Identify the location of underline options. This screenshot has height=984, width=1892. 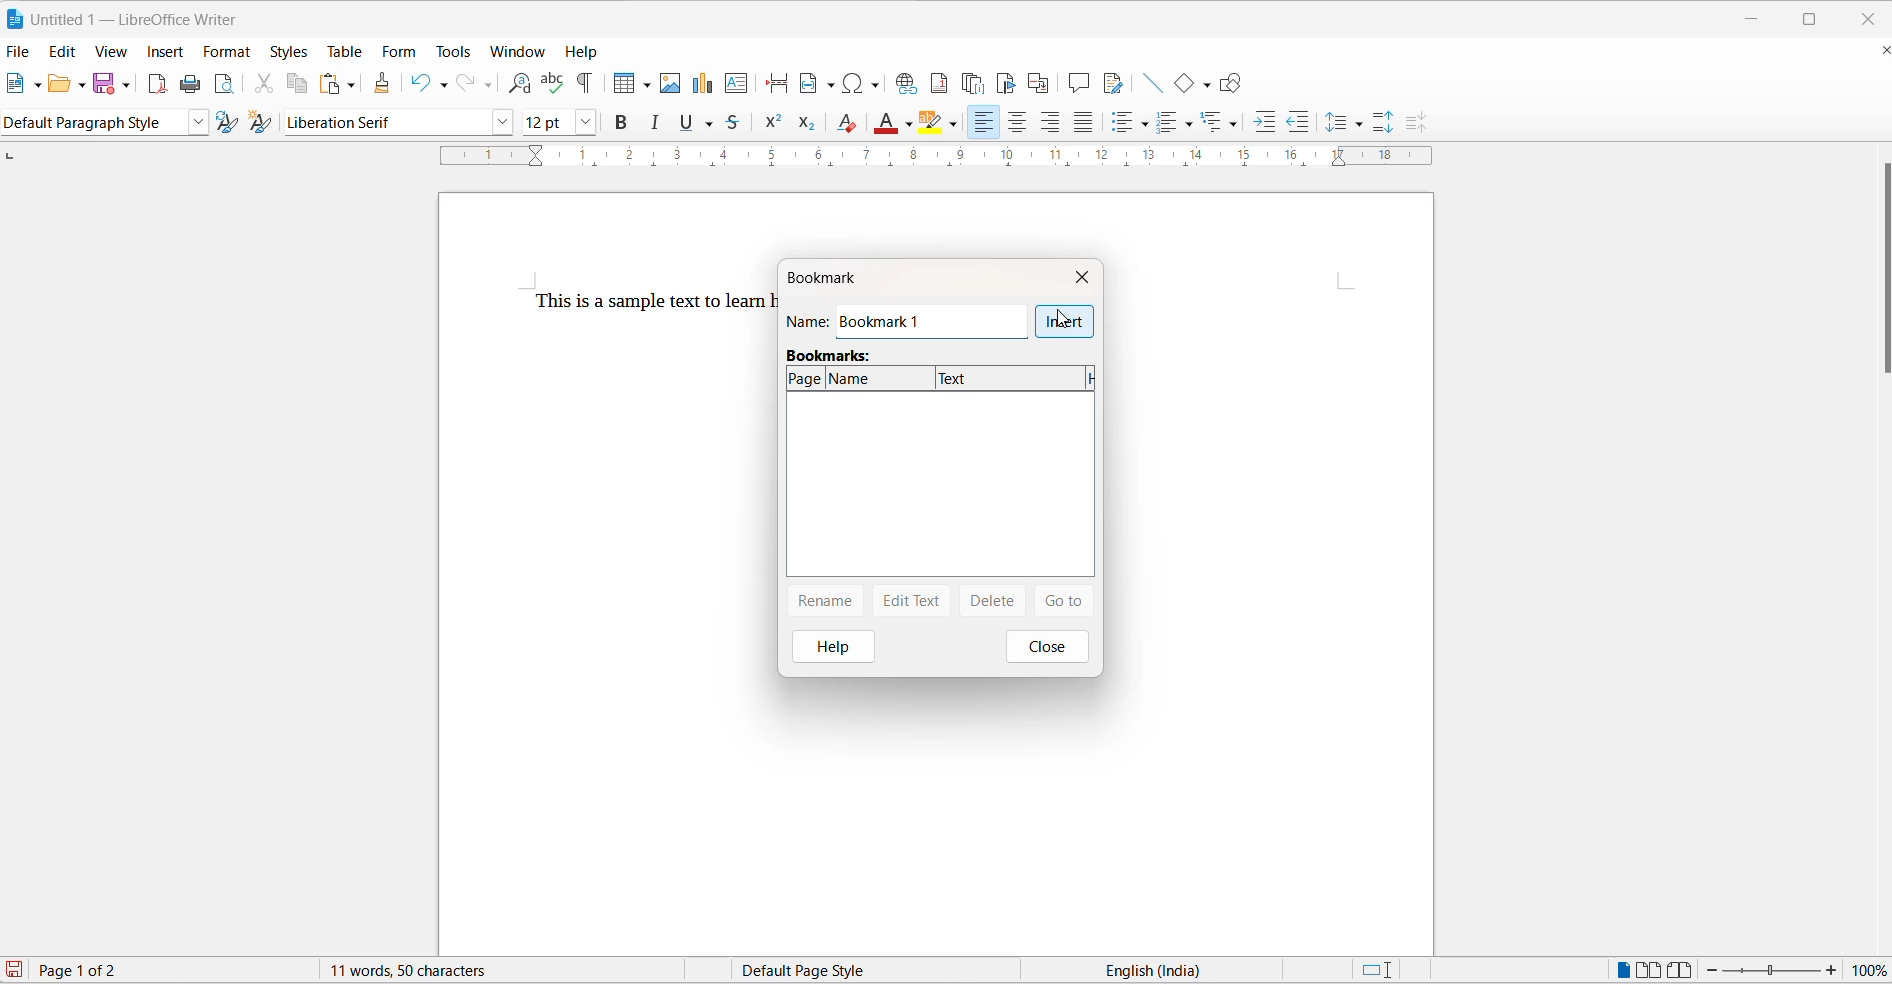
(715, 124).